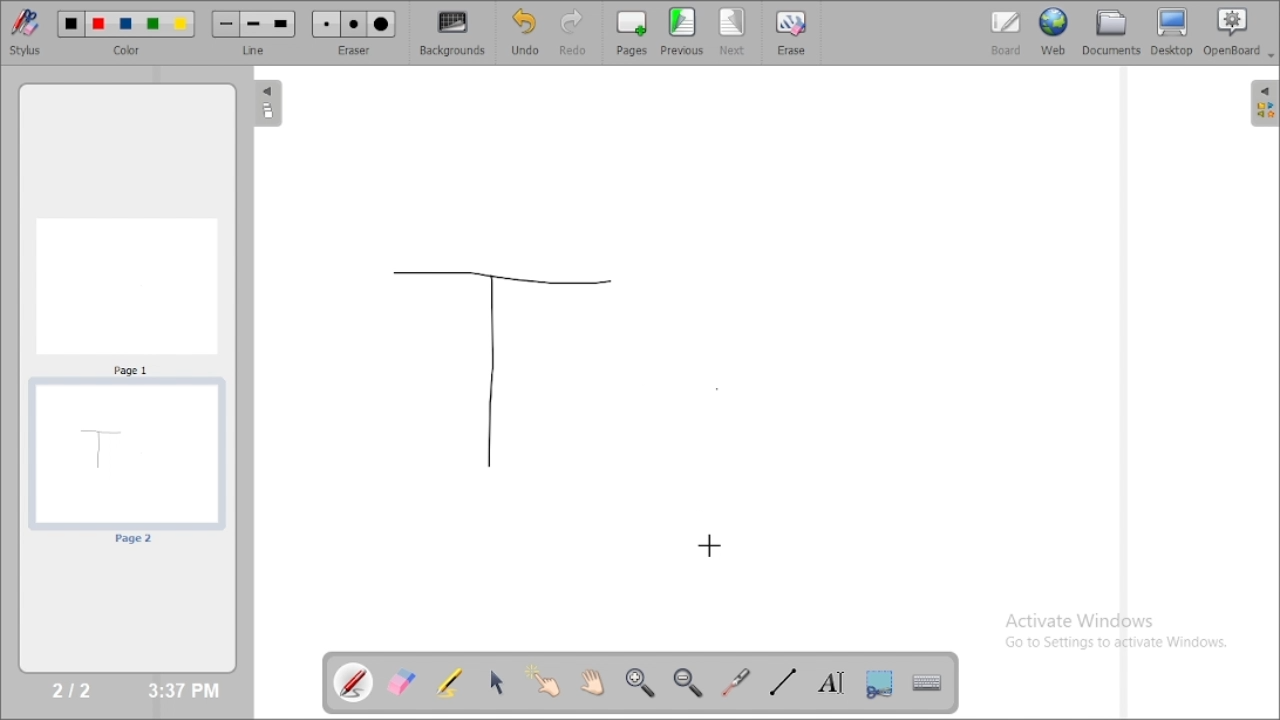  Describe the element at coordinates (326, 25) in the screenshot. I see `Small eraser` at that location.